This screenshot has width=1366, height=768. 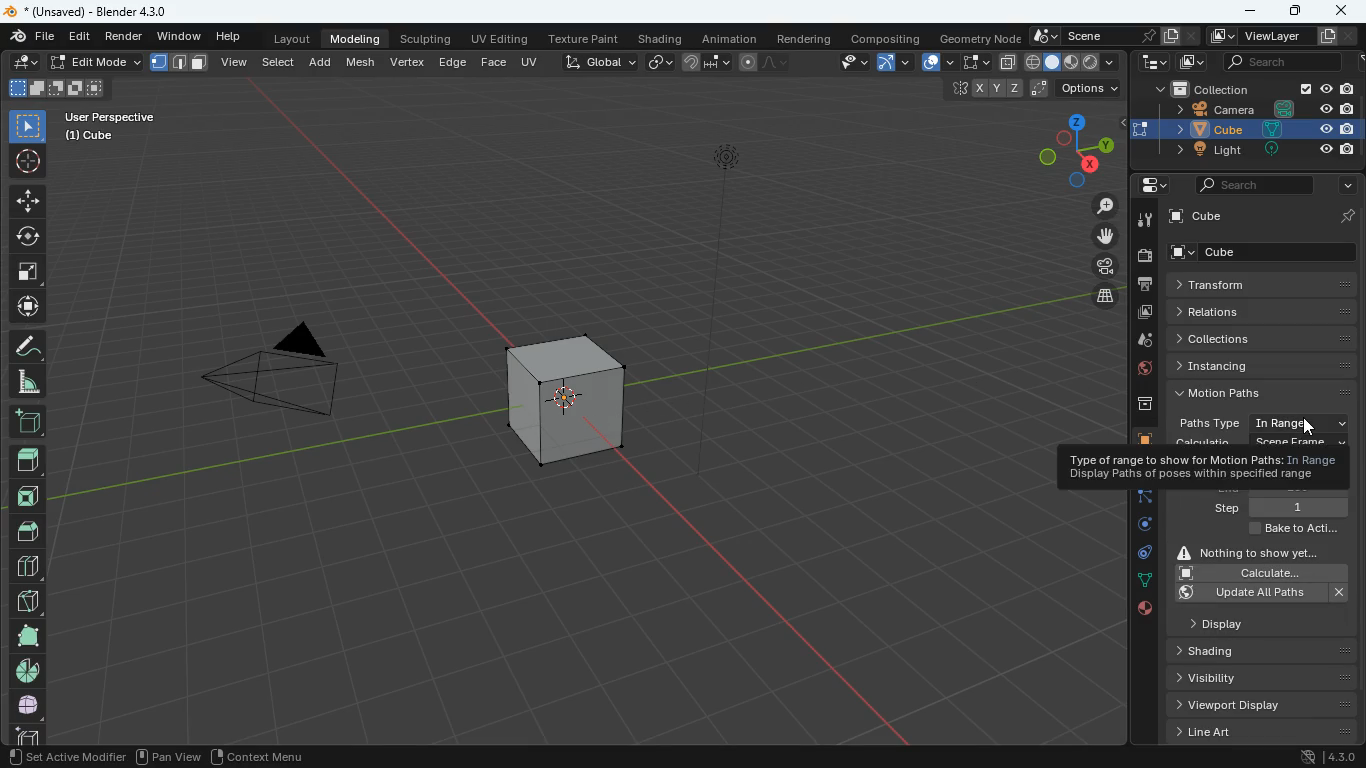 What do you see at coordinates (1099, 296) in the screenshot?
I see `layer` at bounding box center [1099, 296].